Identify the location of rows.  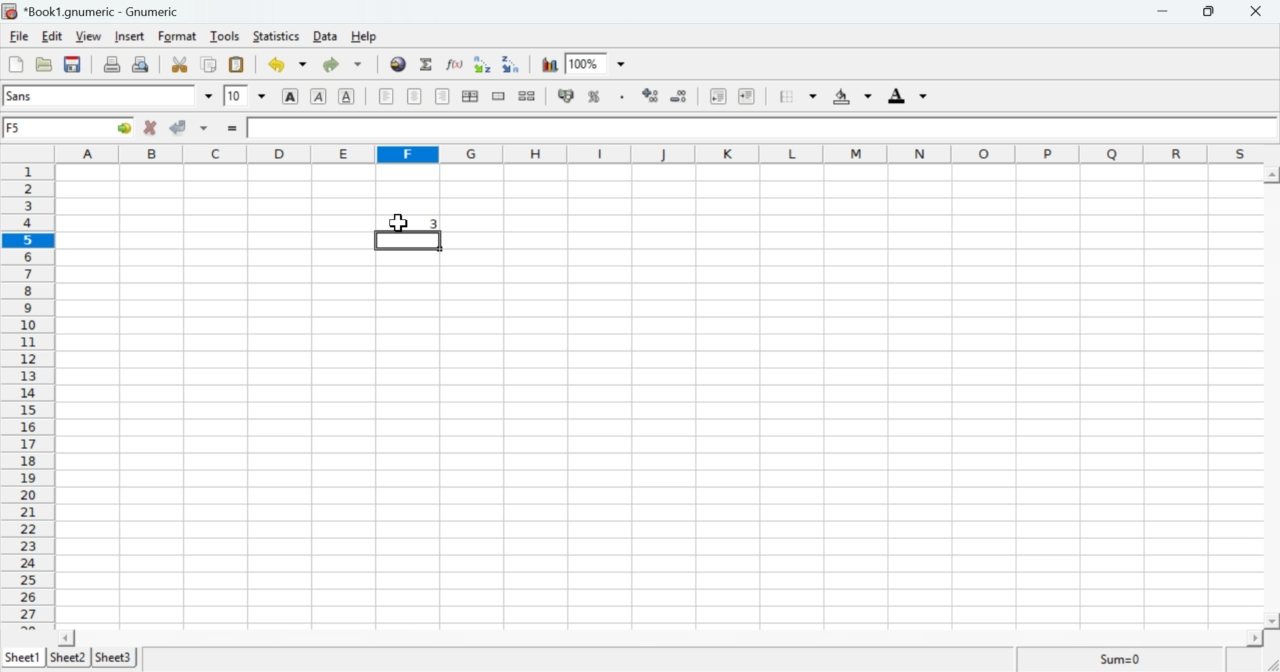
(26, 392).